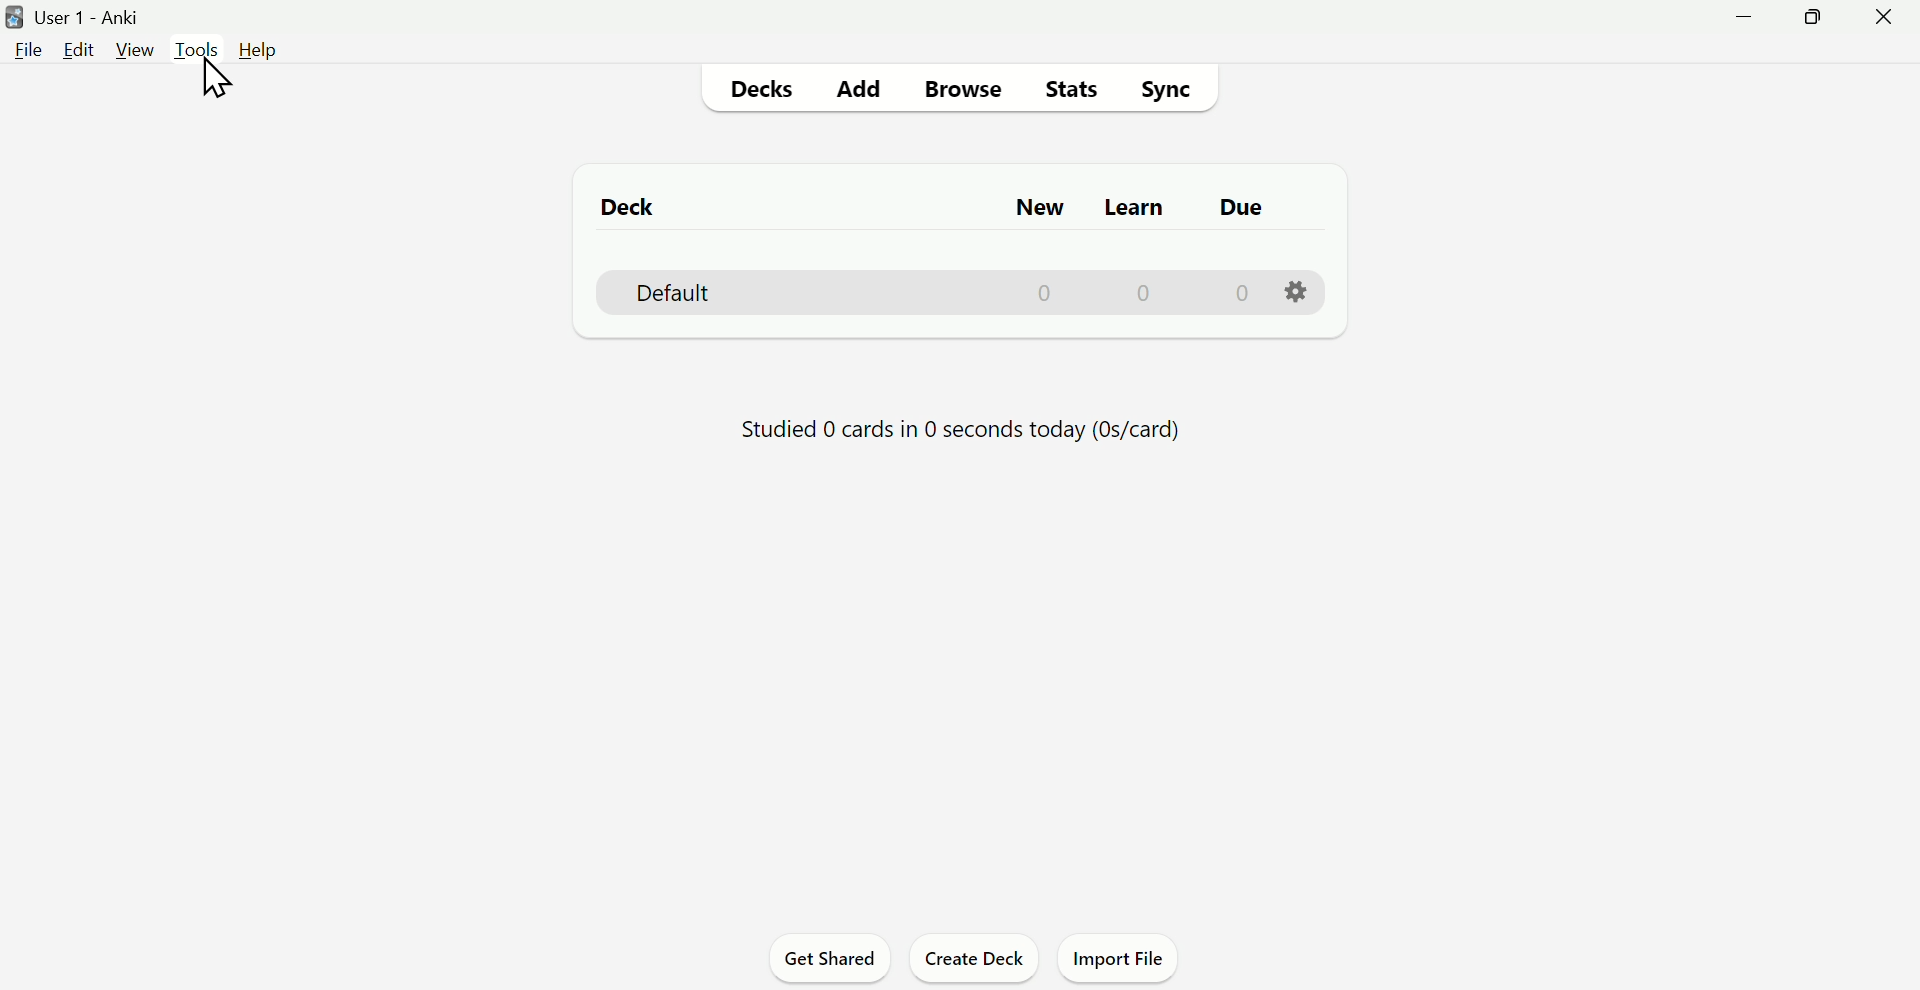  I want to click on stats, so click(1069, 88).